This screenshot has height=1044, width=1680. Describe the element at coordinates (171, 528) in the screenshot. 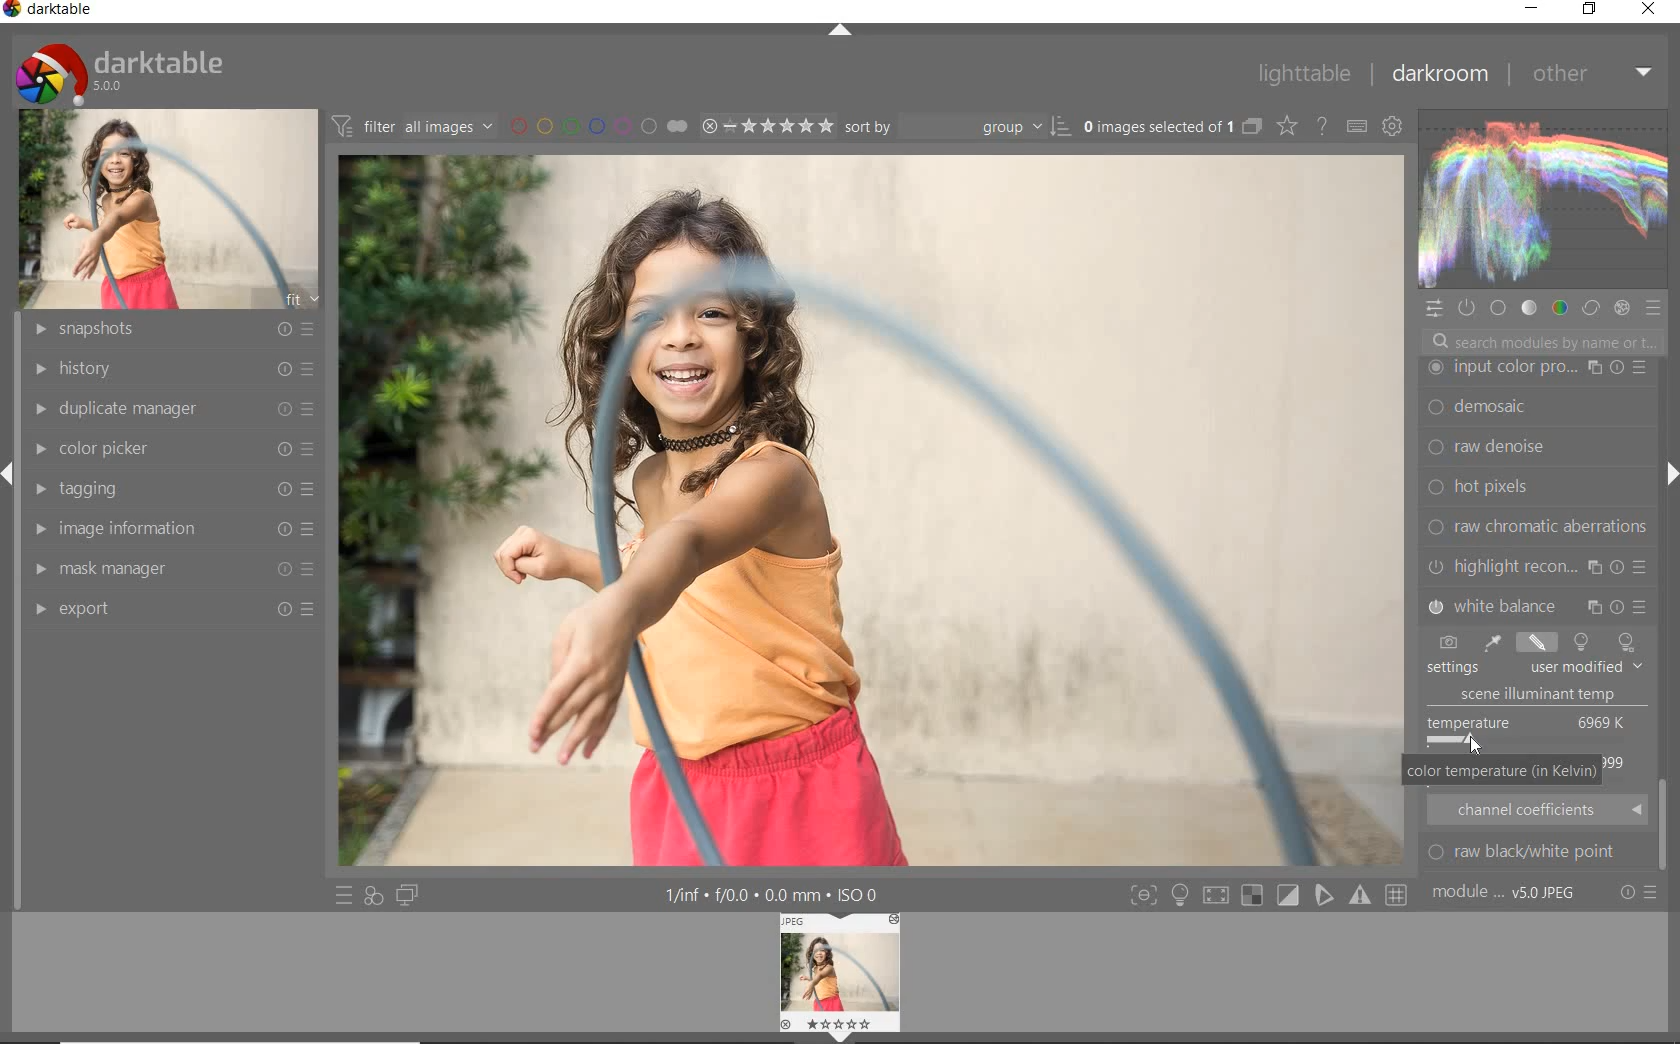

I see `image information` at that location.